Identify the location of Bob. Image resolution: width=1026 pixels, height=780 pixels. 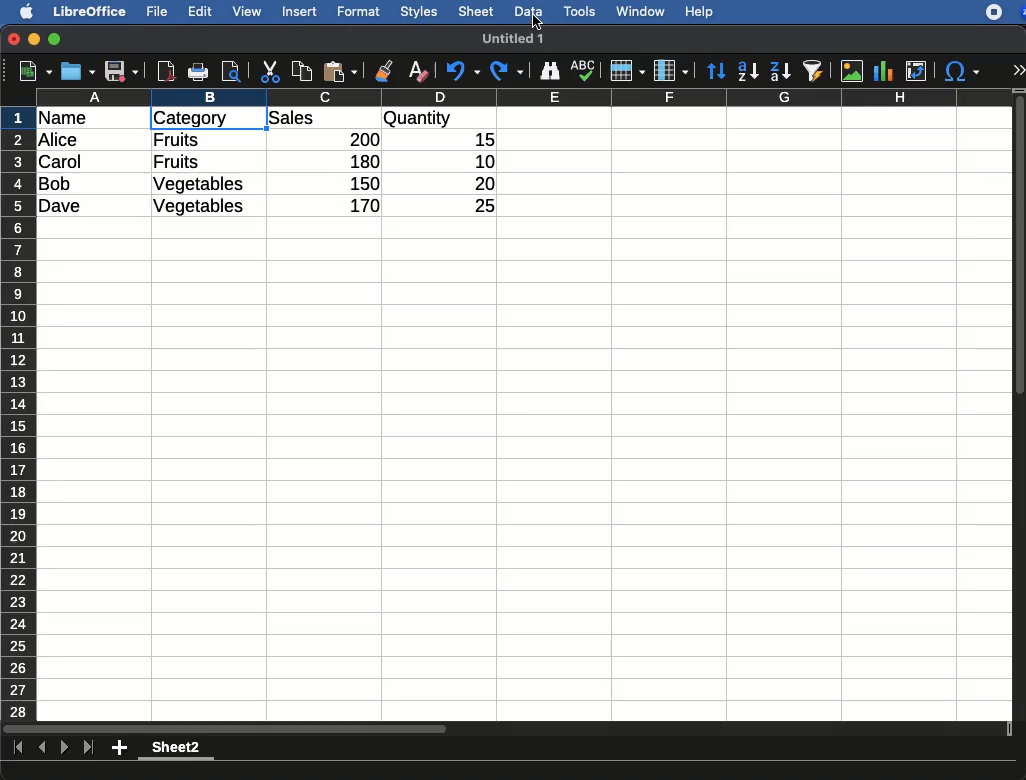
(56, 185).